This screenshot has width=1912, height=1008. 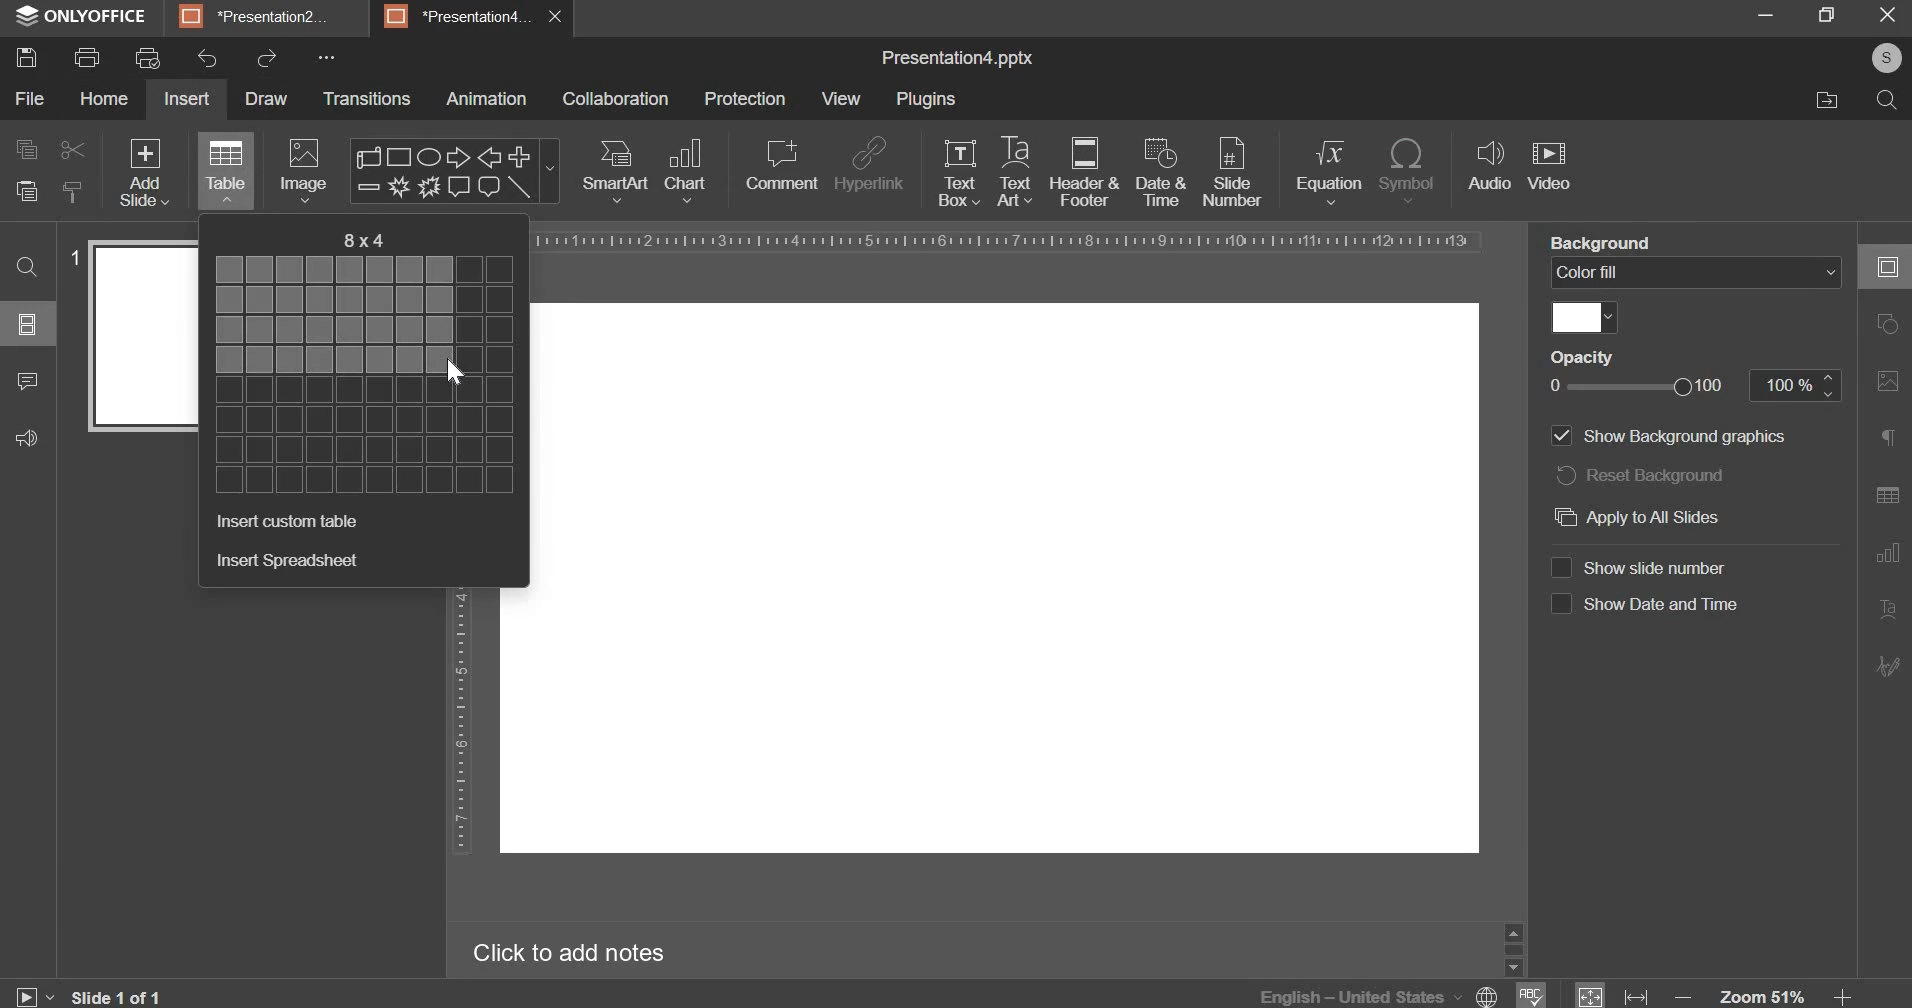 What do you see at coordinates (87, 59) in the screenshot?
I see `print` at bounding box center [87, 59].